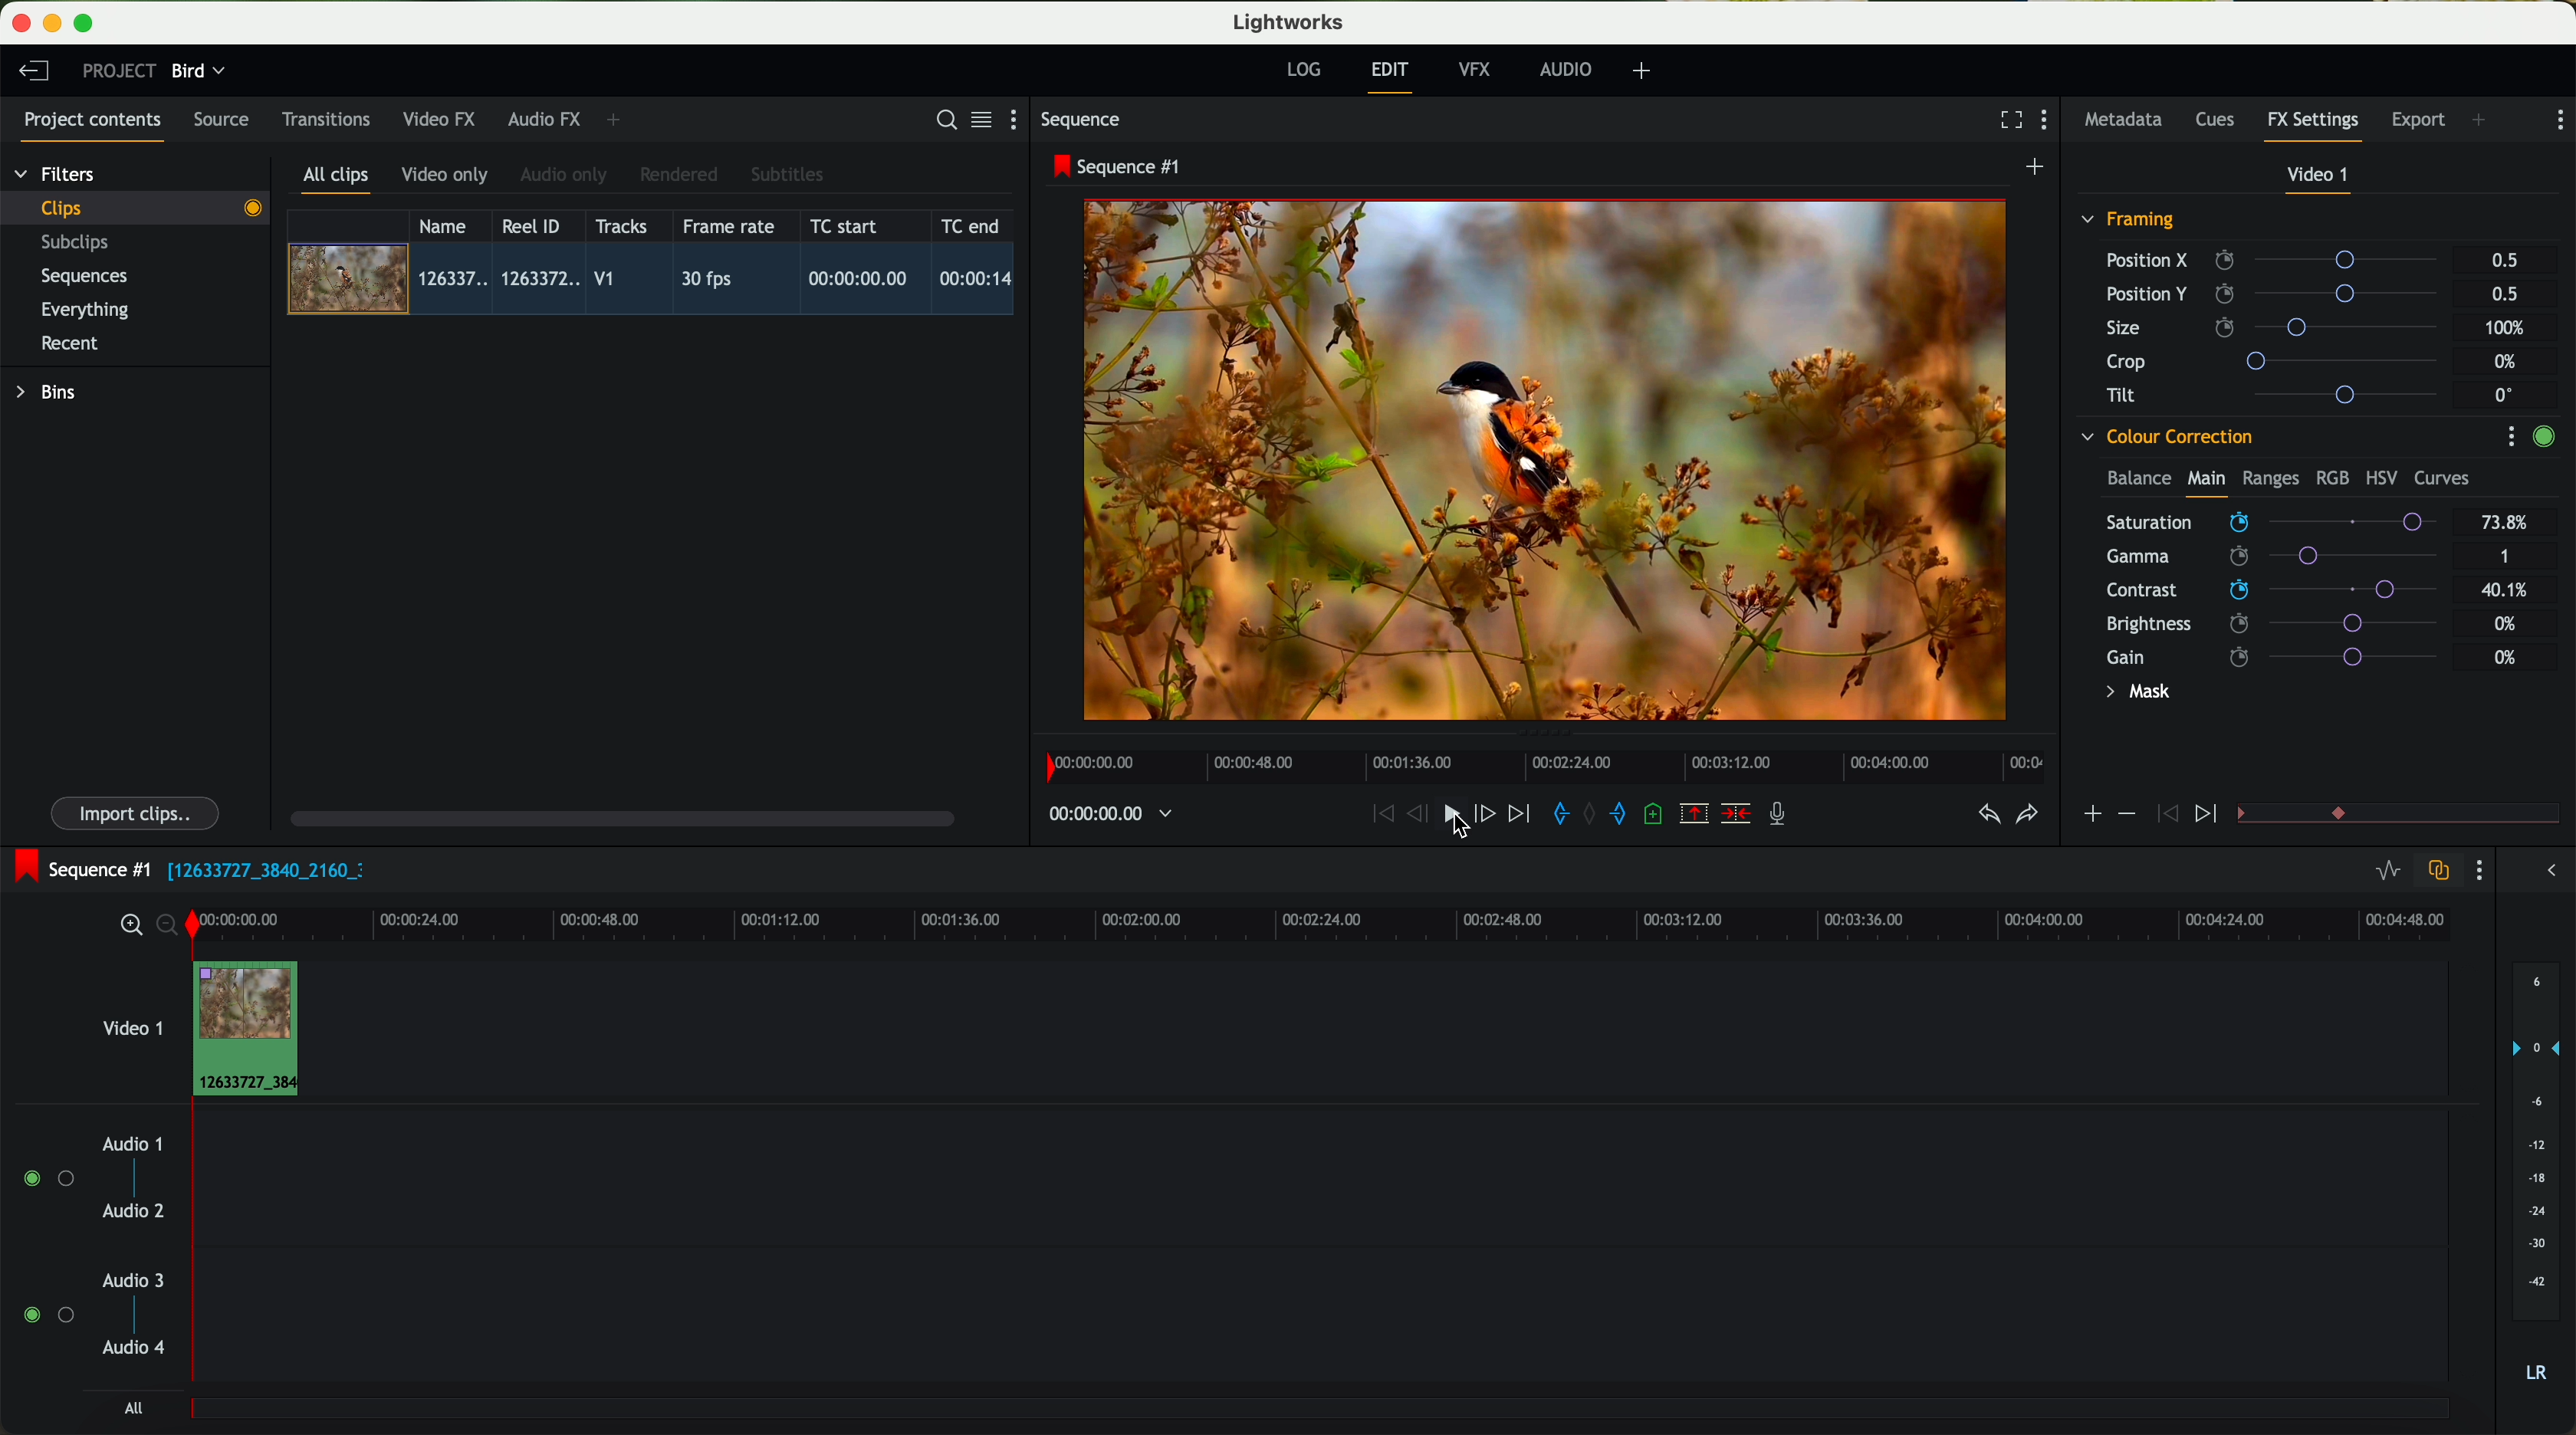 Image resolution: width=2576 pixels, height=1435 pixels. What do you see at coordinates (657, 282) in the screenshot?
I see `click on video` at bounding box center [657, 282].